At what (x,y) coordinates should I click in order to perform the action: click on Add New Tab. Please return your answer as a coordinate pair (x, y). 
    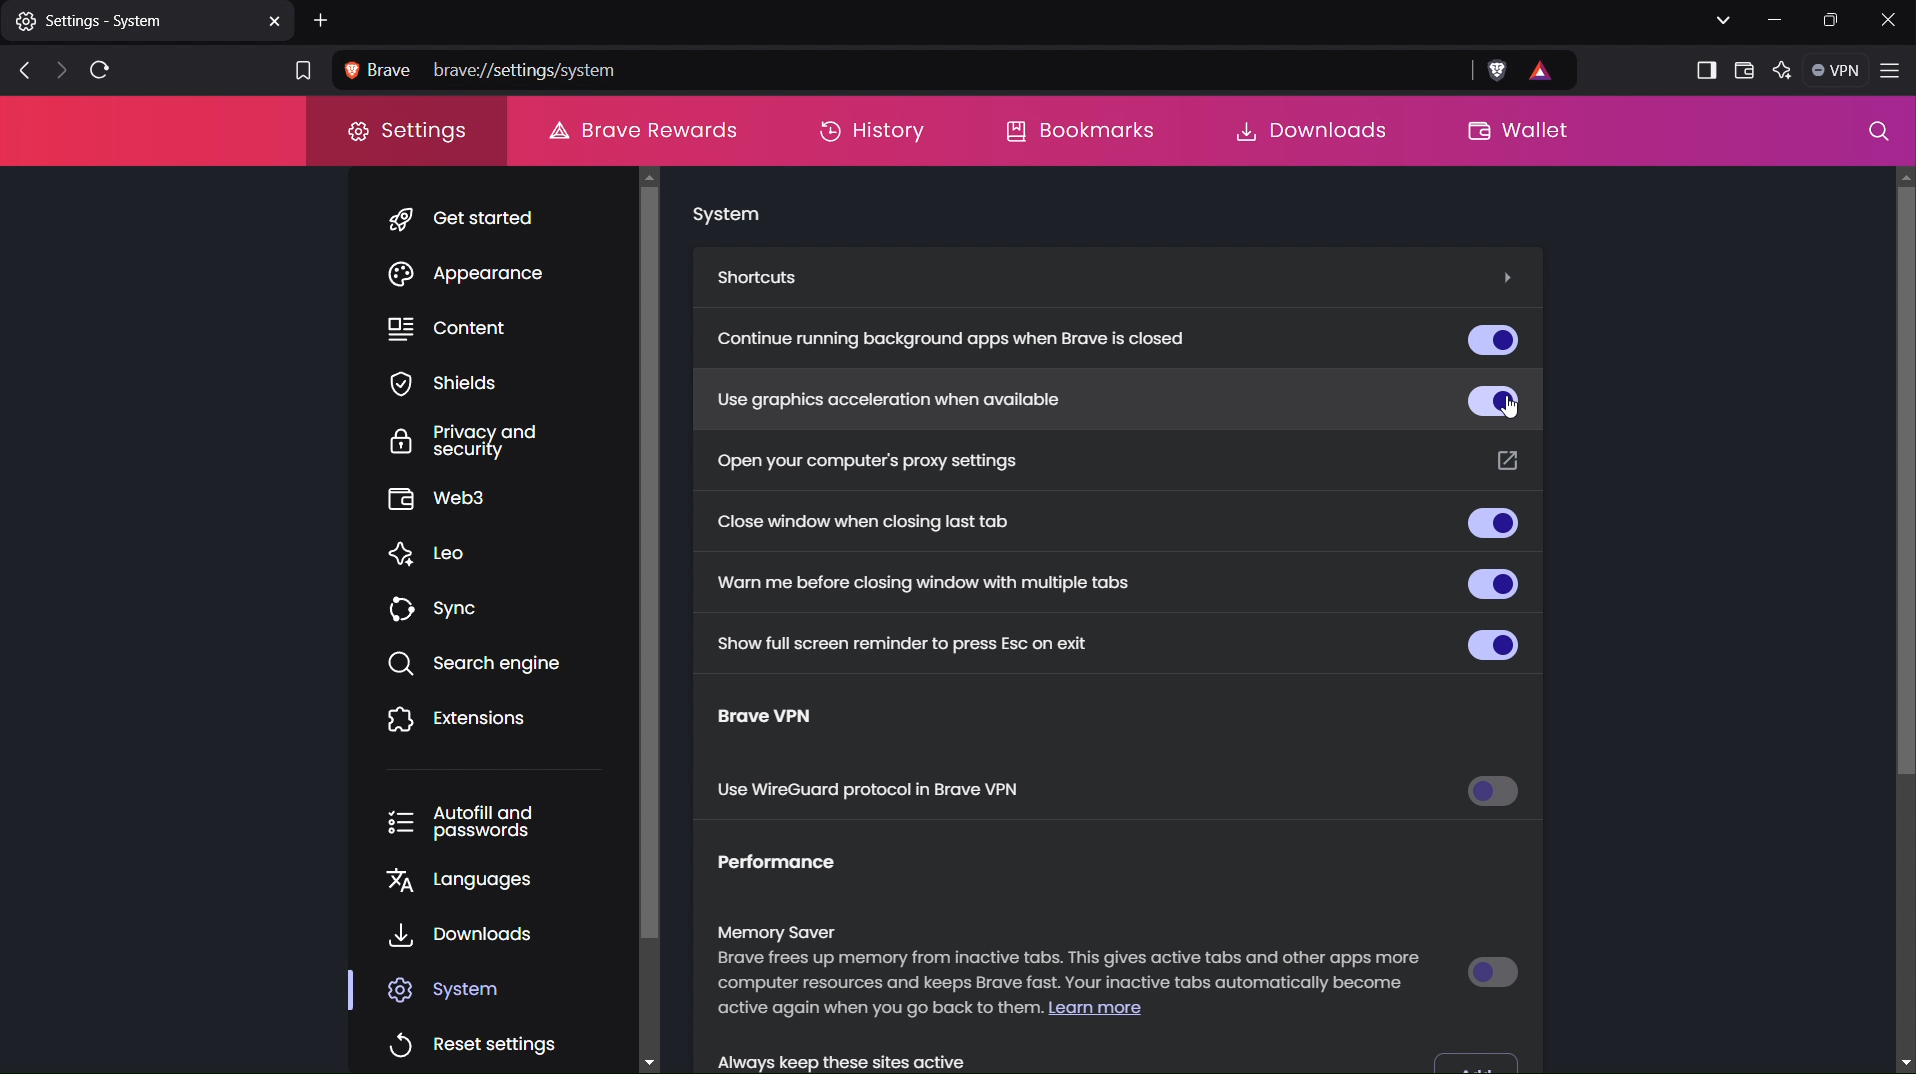
    Looking at the image, I should click on (324, 19).